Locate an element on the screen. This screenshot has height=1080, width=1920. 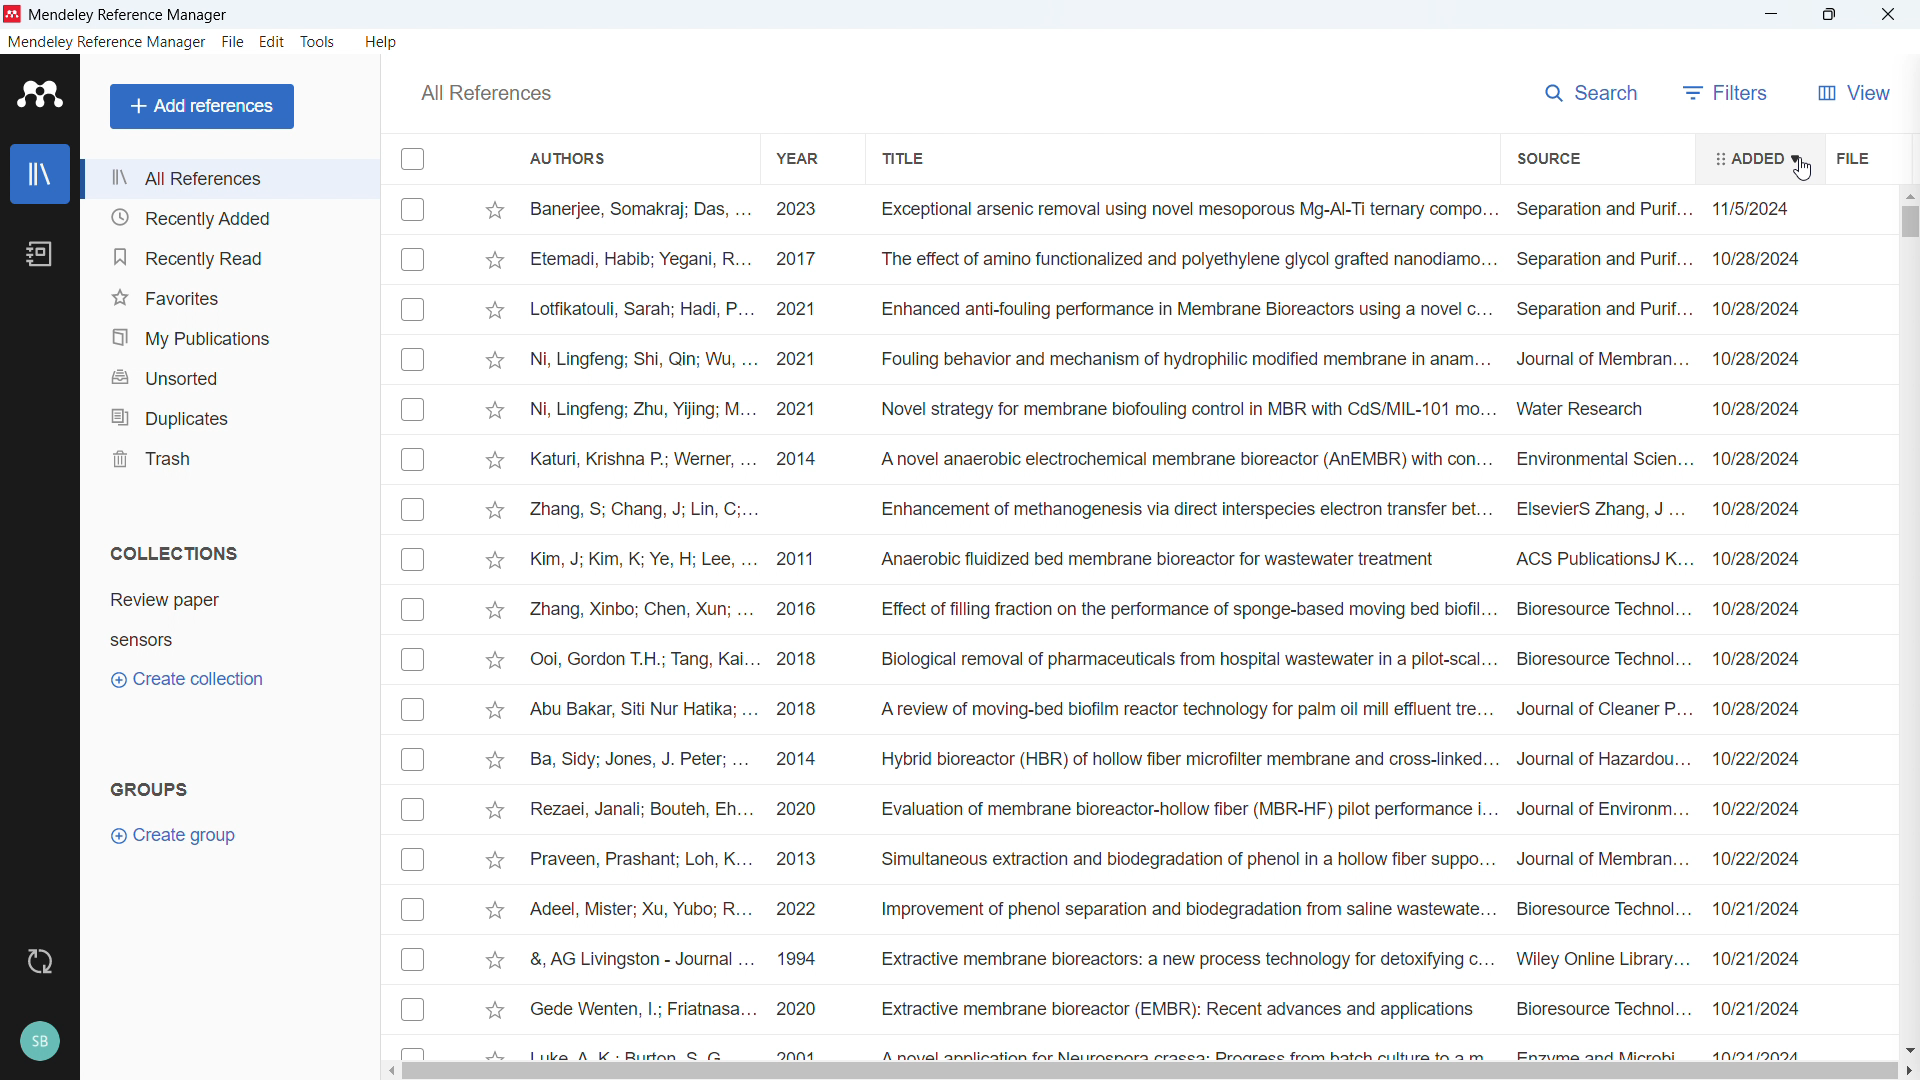
Close  is located at coordinates (1887, 15).